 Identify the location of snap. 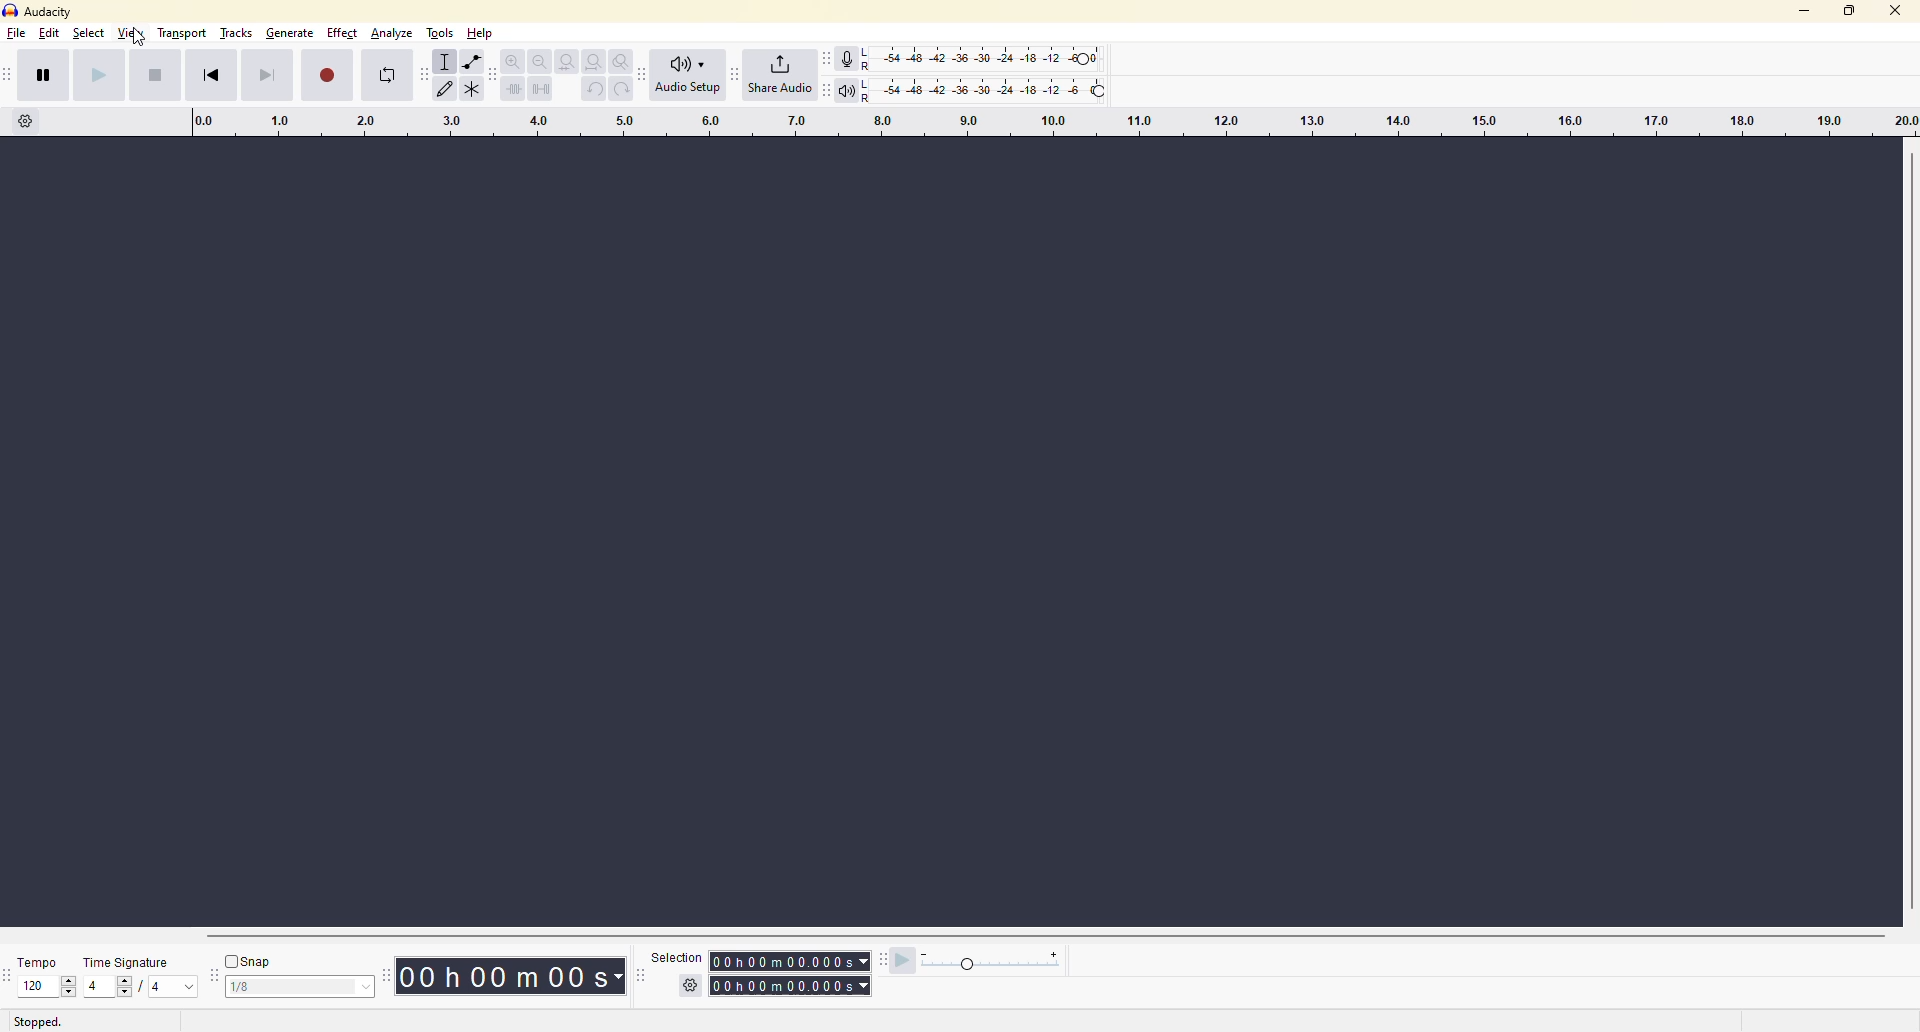
(248, 963).